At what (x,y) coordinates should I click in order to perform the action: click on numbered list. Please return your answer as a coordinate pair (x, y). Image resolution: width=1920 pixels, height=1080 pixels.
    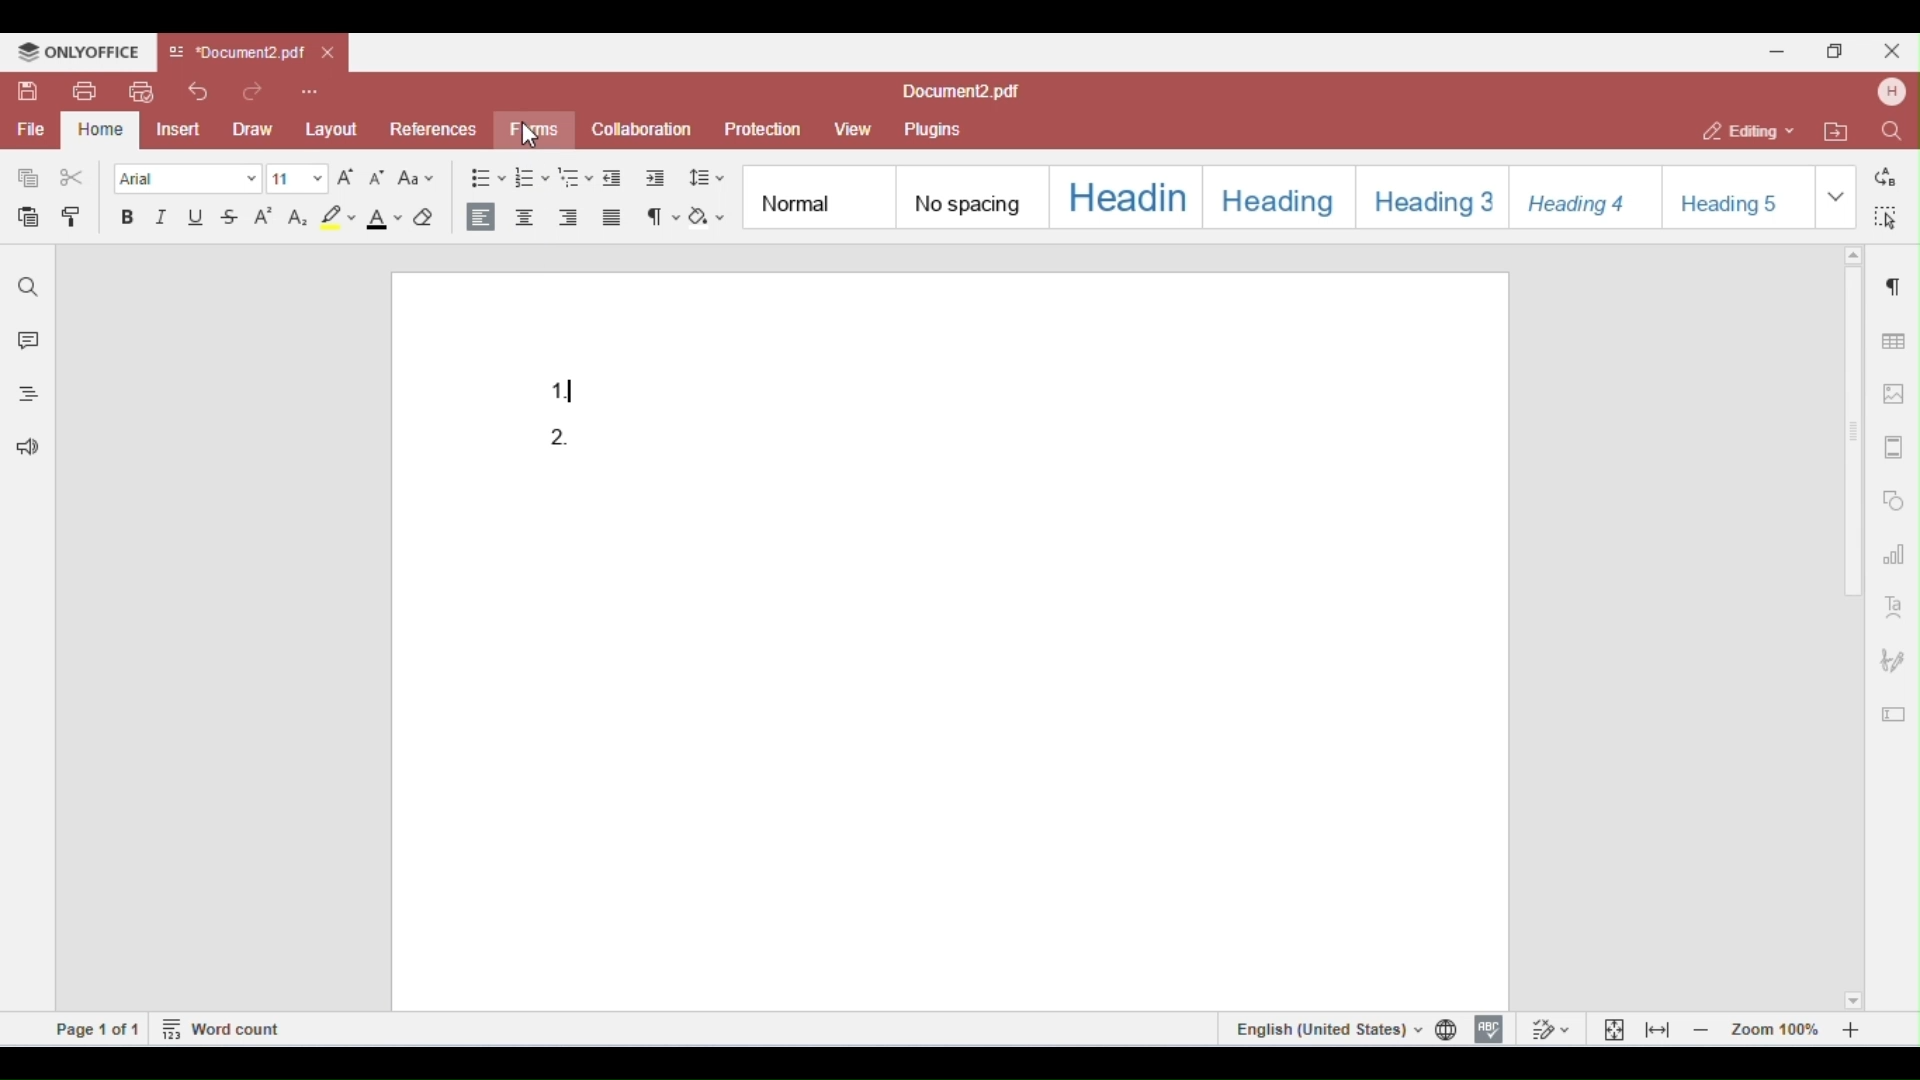
    Looking at the image, I should click on (530, 177).